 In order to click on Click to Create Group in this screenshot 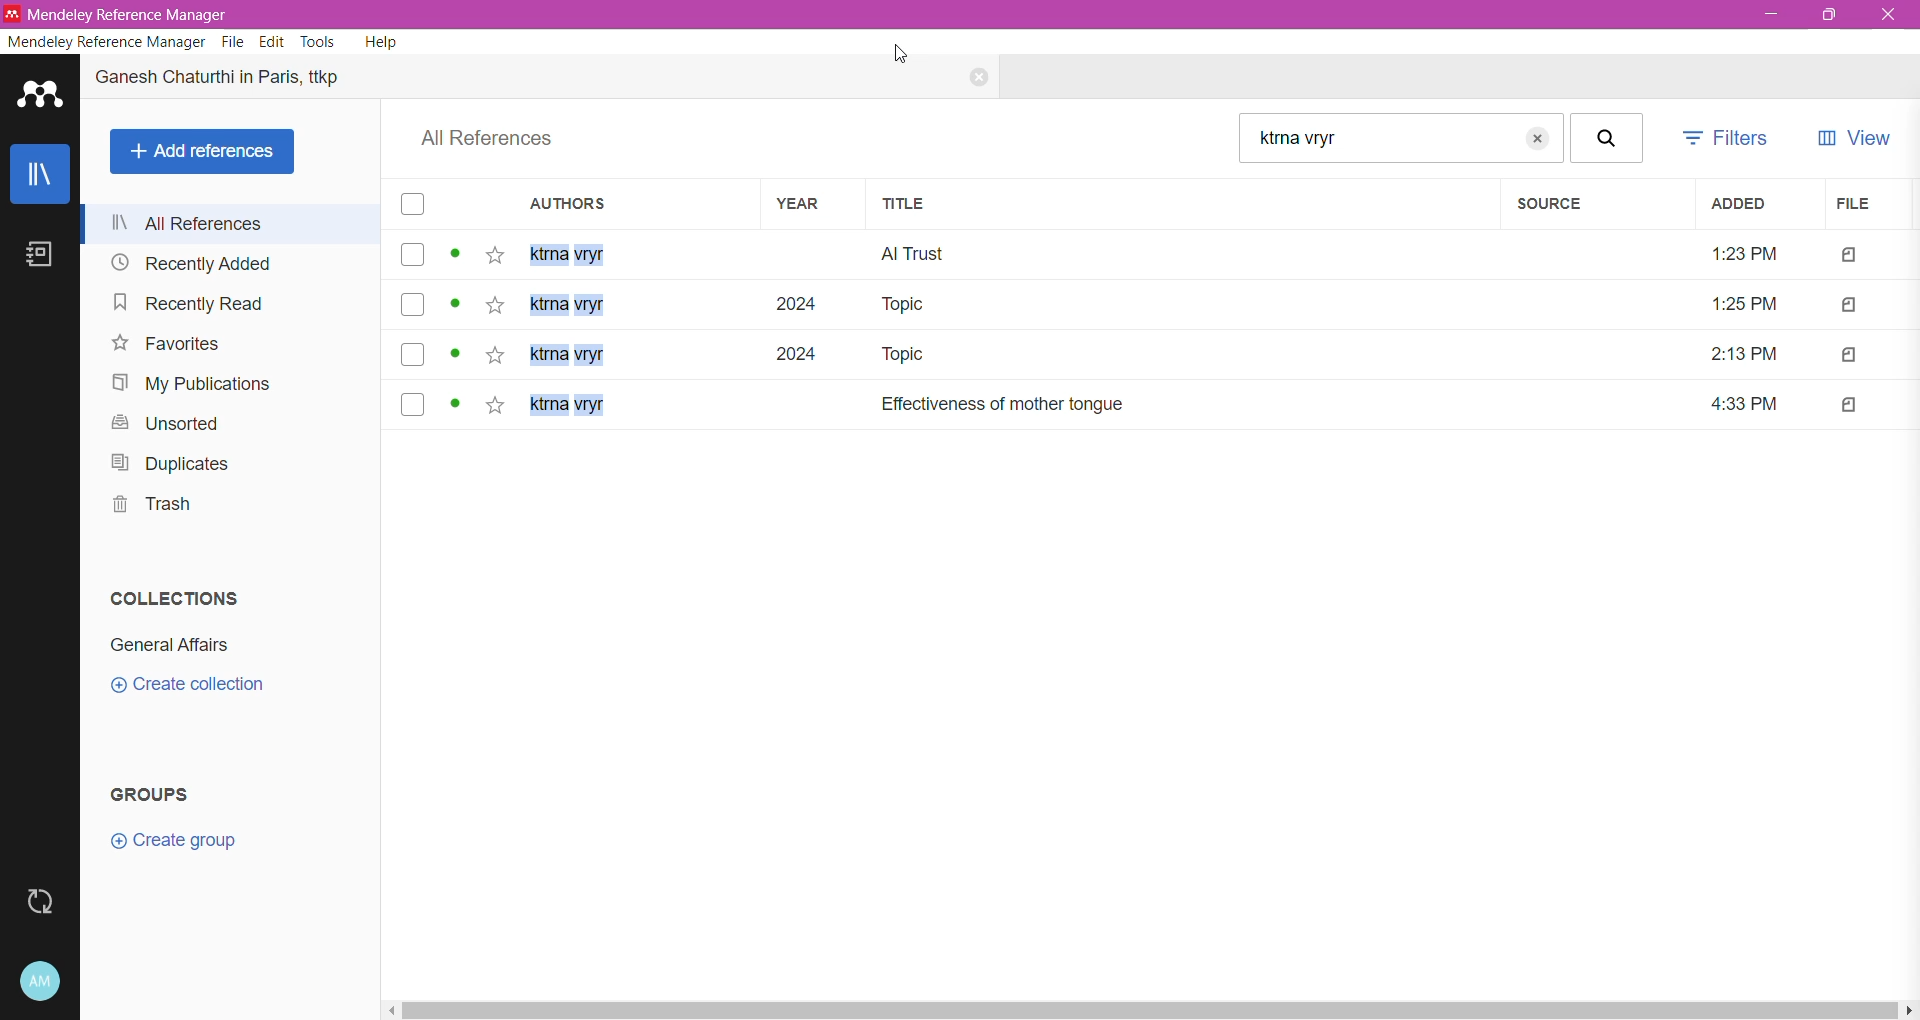, I will do `click(172, 846)`.